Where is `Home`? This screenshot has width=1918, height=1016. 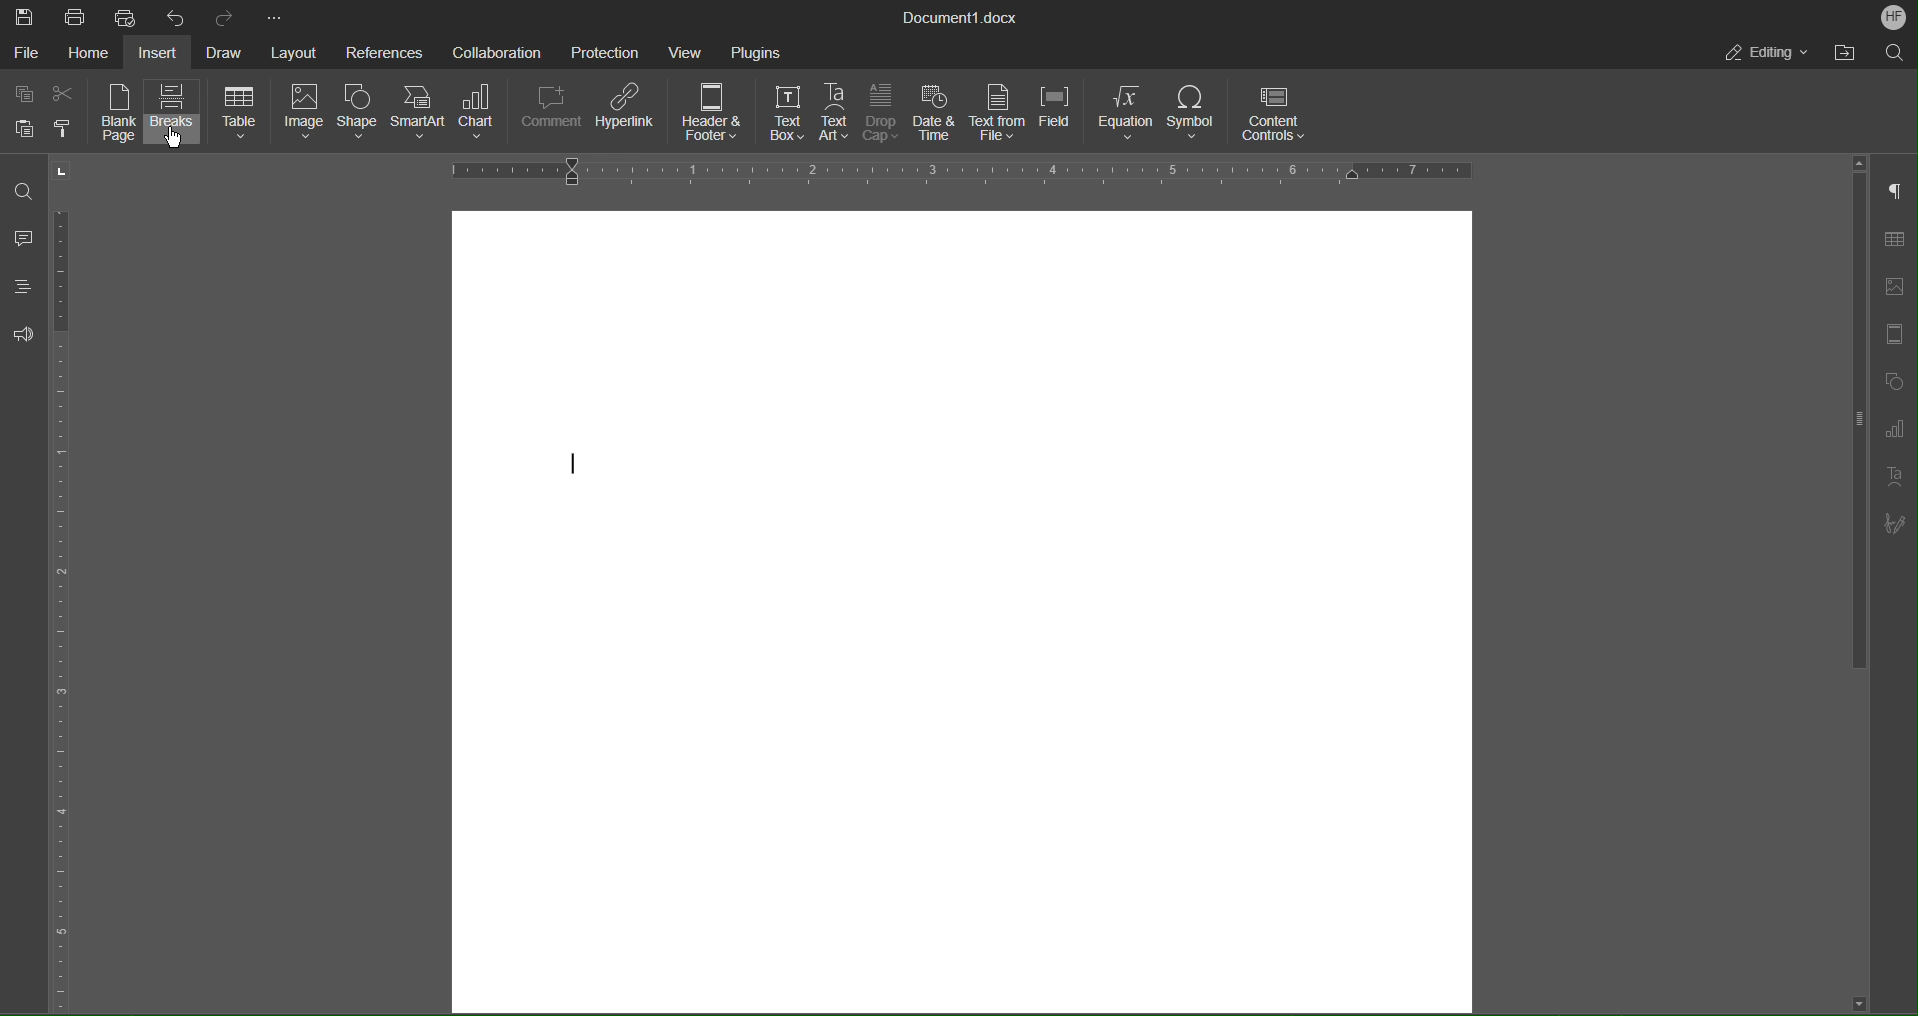 Home is located at coordinates (87, 50).